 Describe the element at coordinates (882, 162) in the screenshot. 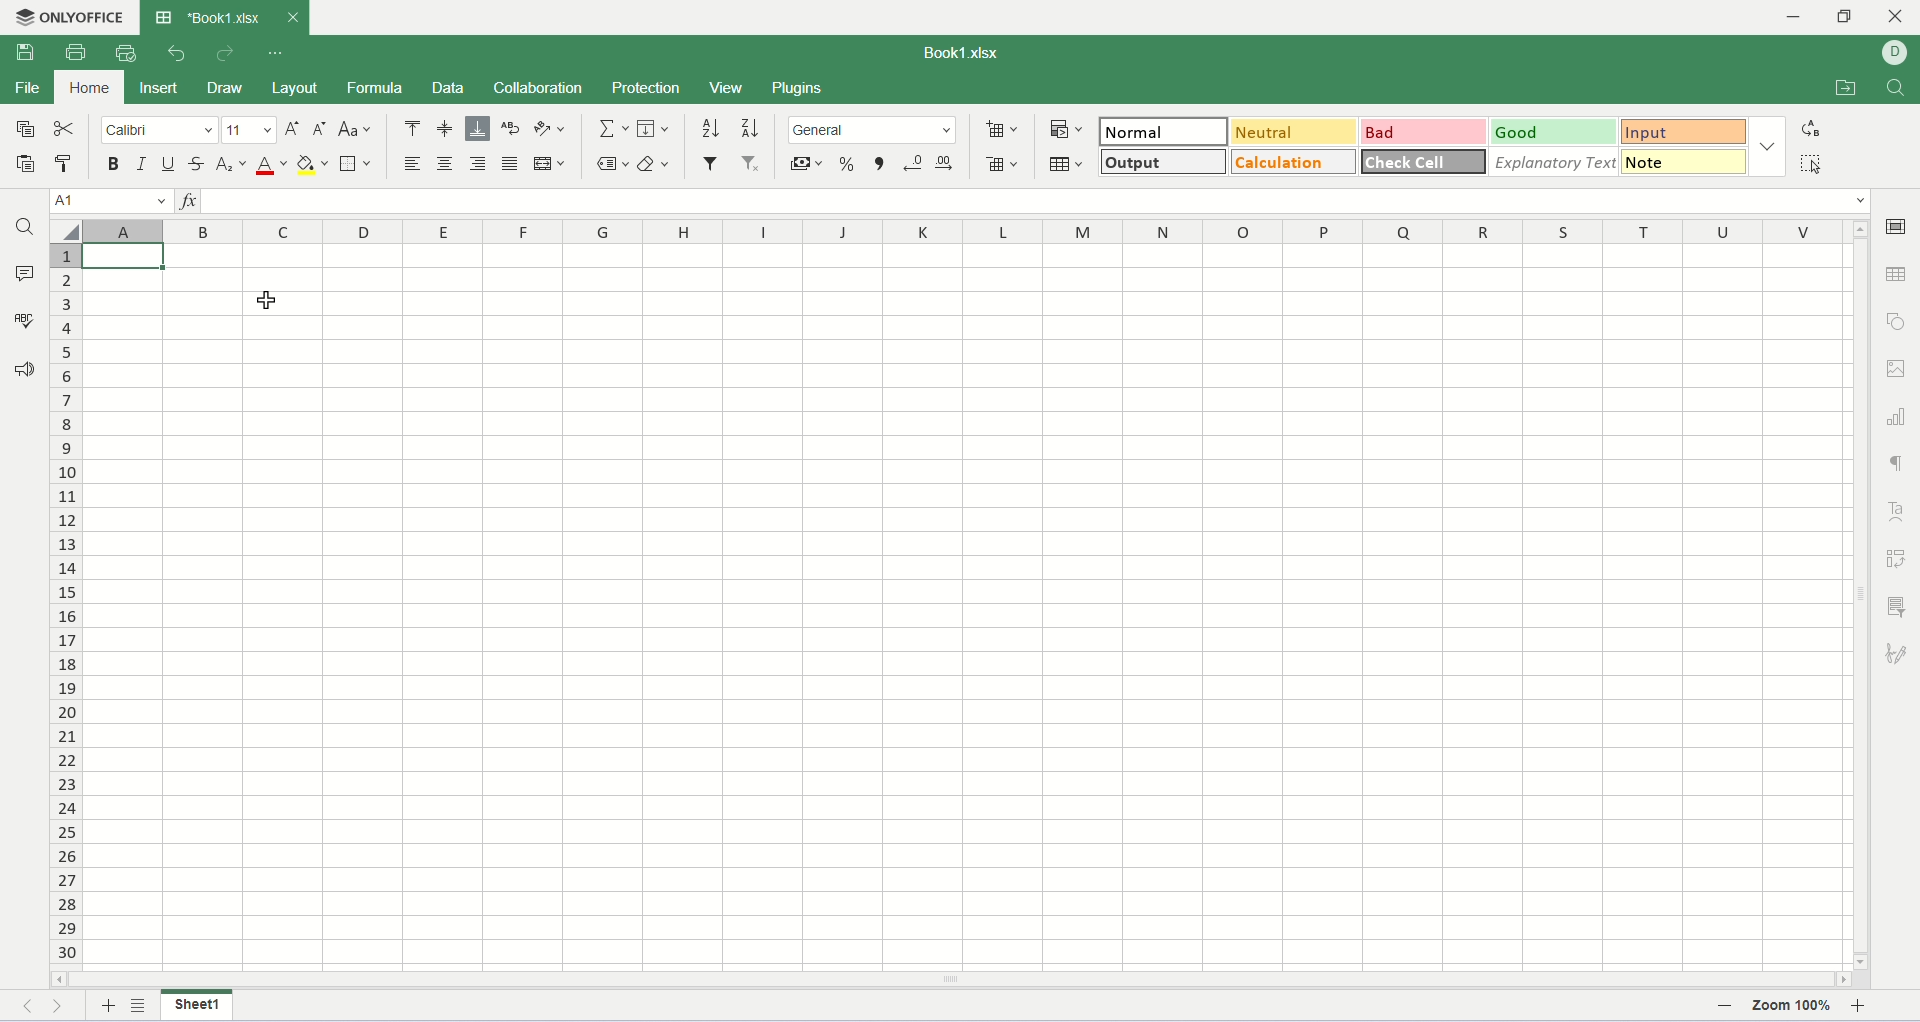

I see `comma style` at that location.